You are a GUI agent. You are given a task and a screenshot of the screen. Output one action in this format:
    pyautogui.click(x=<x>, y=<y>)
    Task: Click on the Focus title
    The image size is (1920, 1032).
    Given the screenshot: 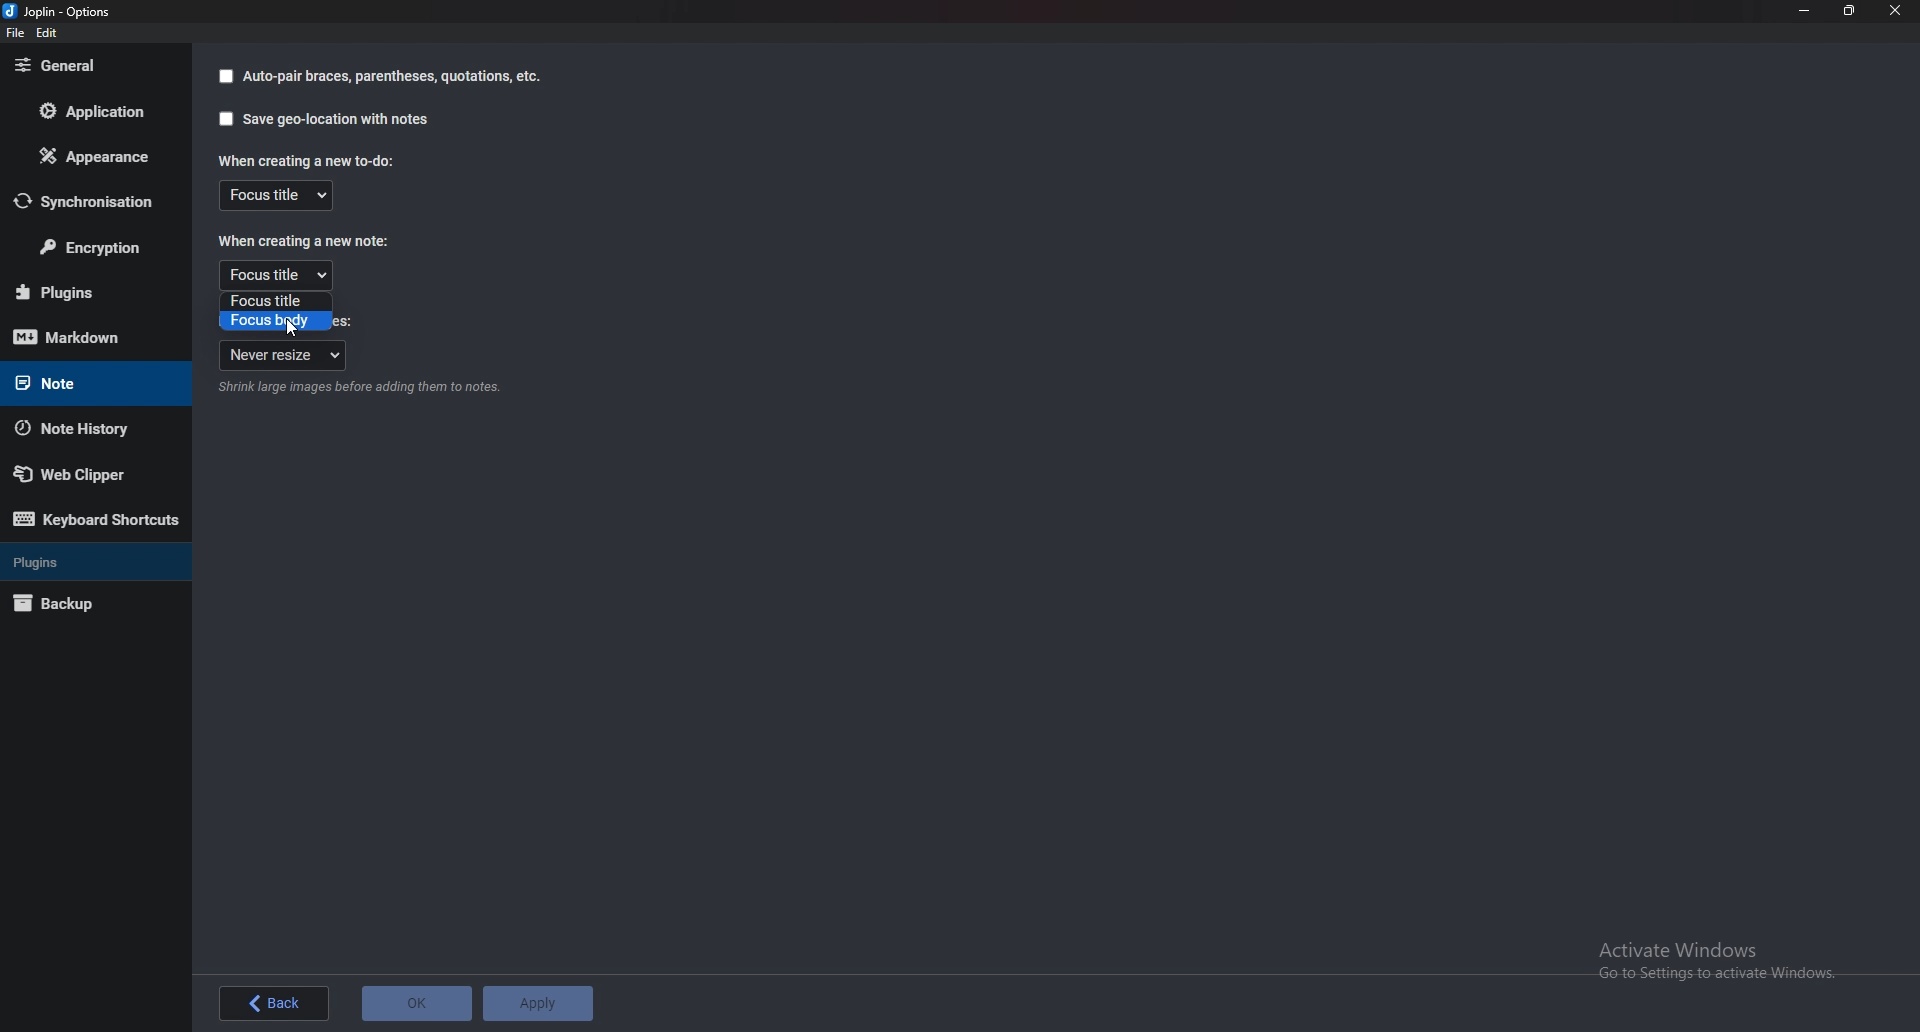 What is the action you would take?
    pyautogui.click(x=276, y=274)
    